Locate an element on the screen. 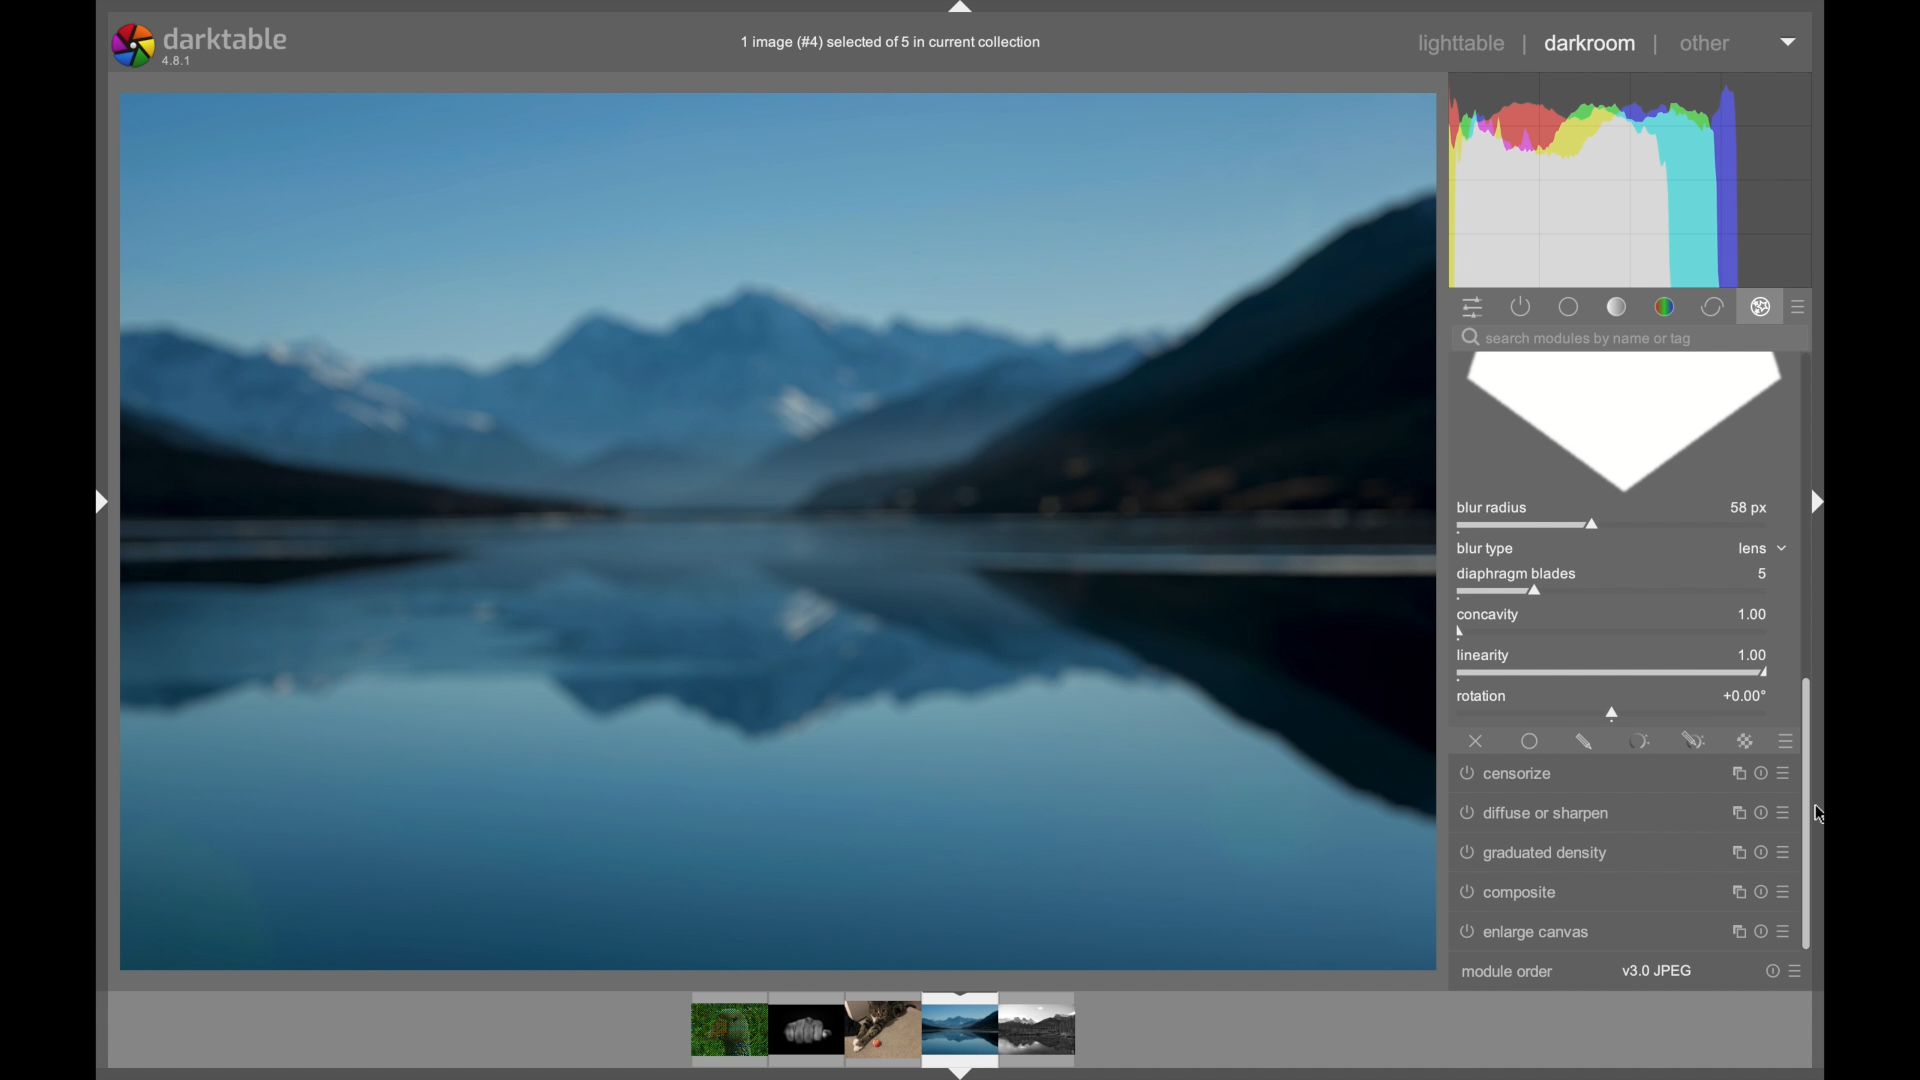  blur radius is located at coordinates (1531, 515).